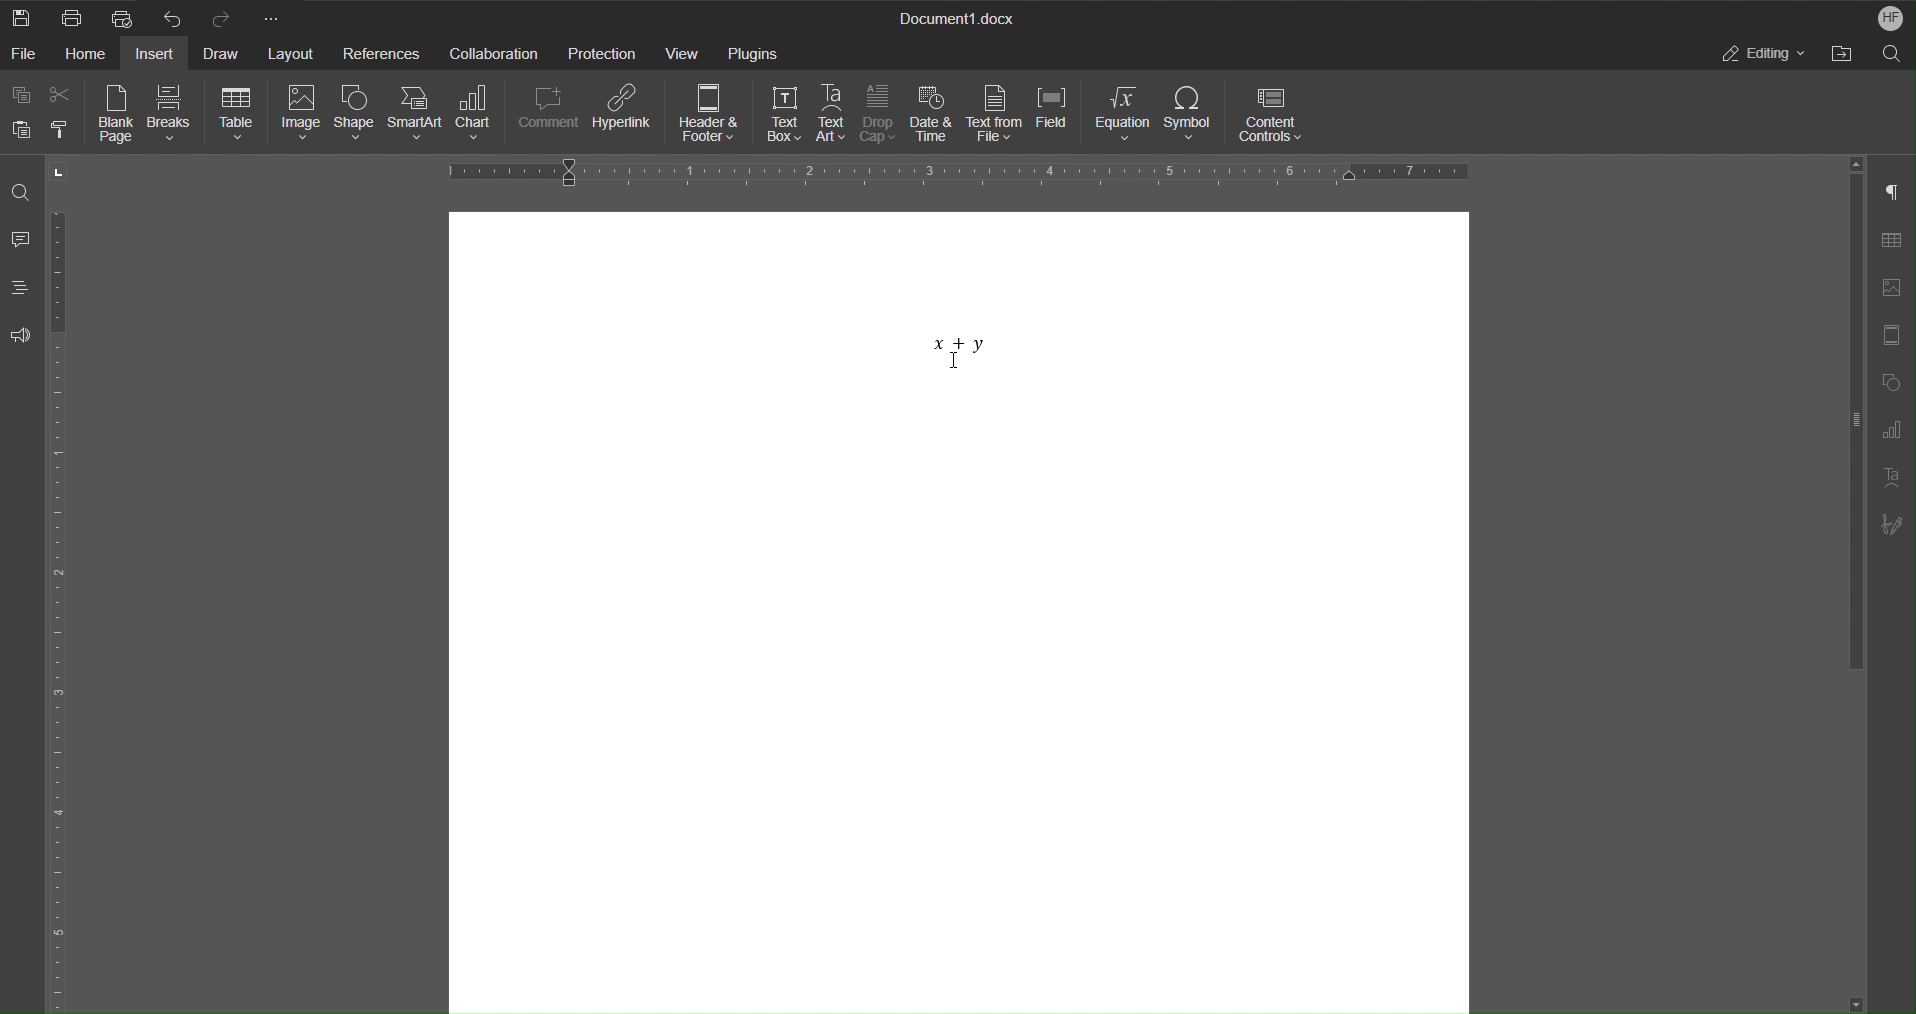 The image size is (1916, 1014). I want to click on Text Art, so click(1890, 475).